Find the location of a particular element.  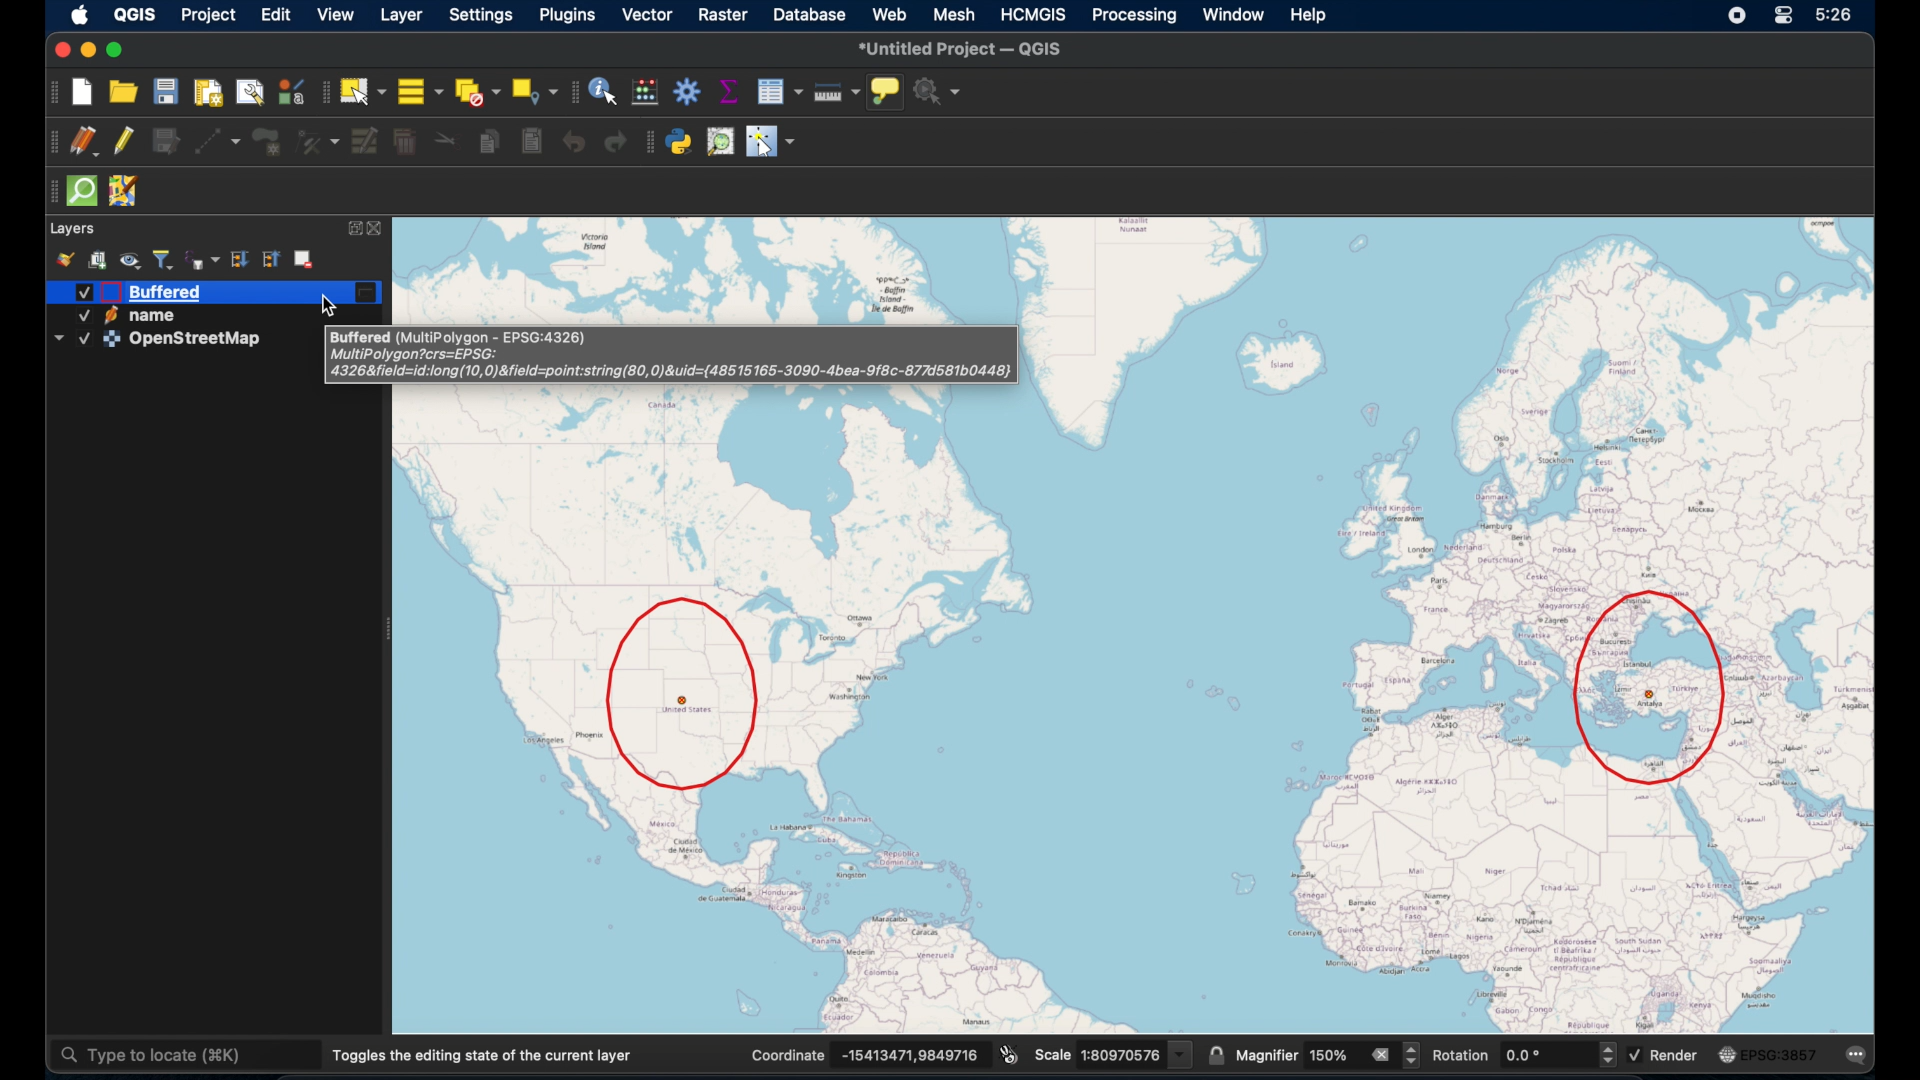

coordinate is located at coordinates (789, 1053).